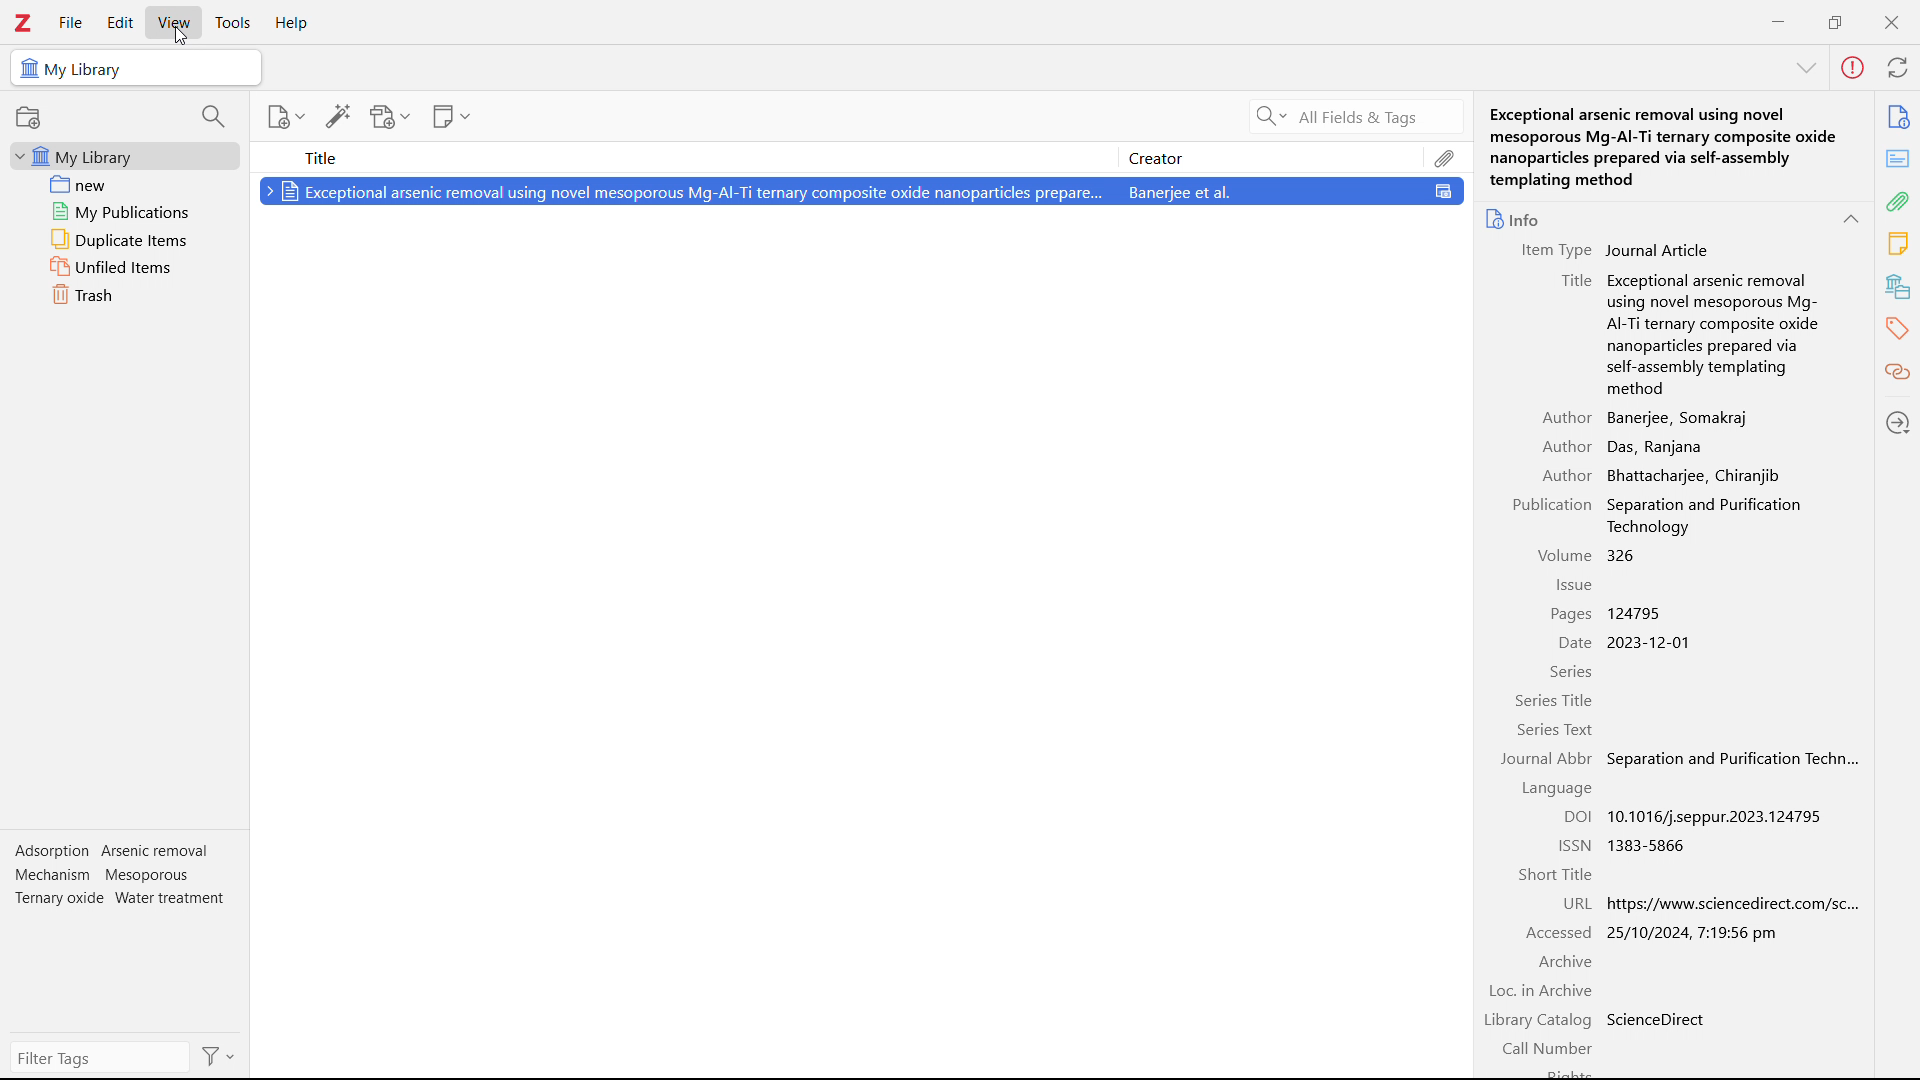 This screenshot has width=1920, height=1080. Describe the element at coordinates (94, 1058) in the screenshot. I see `filter tags` at that location.